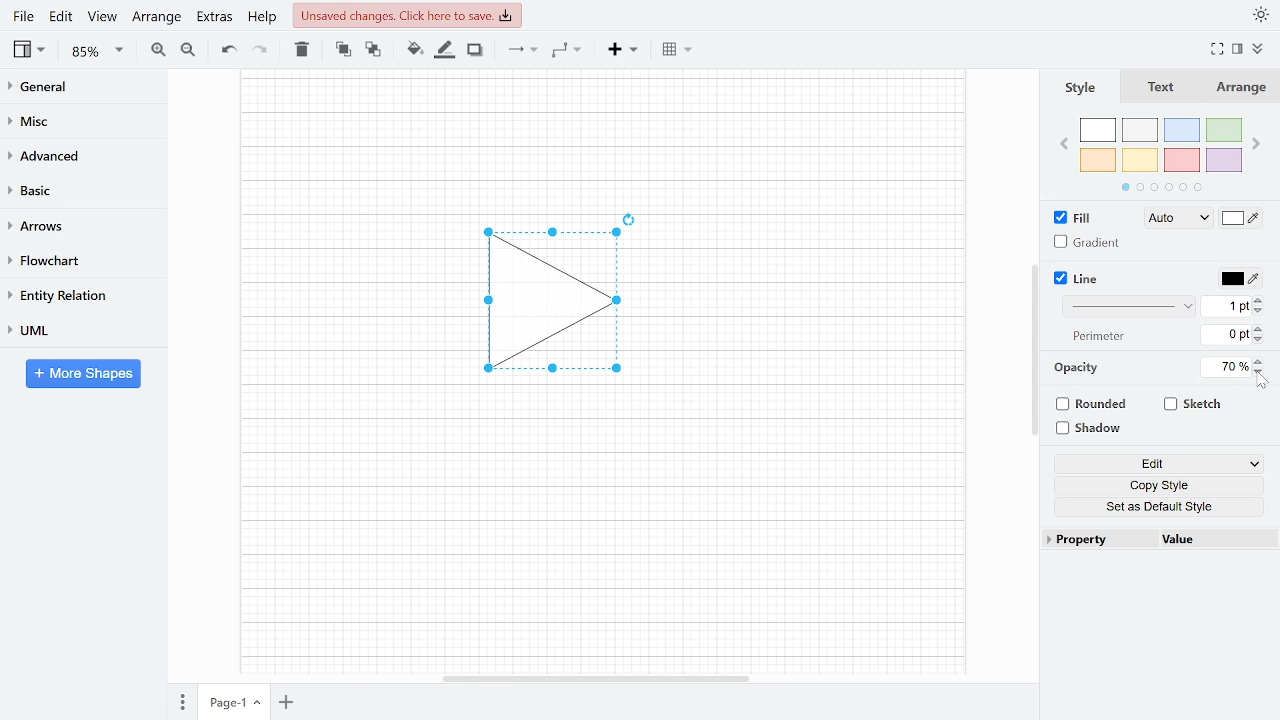 This screenshot has width=1280, height=720. What do you see at coordinates (1159, 465) in the screenshot?
I see `Edit` at bounding box center [1159, 465].